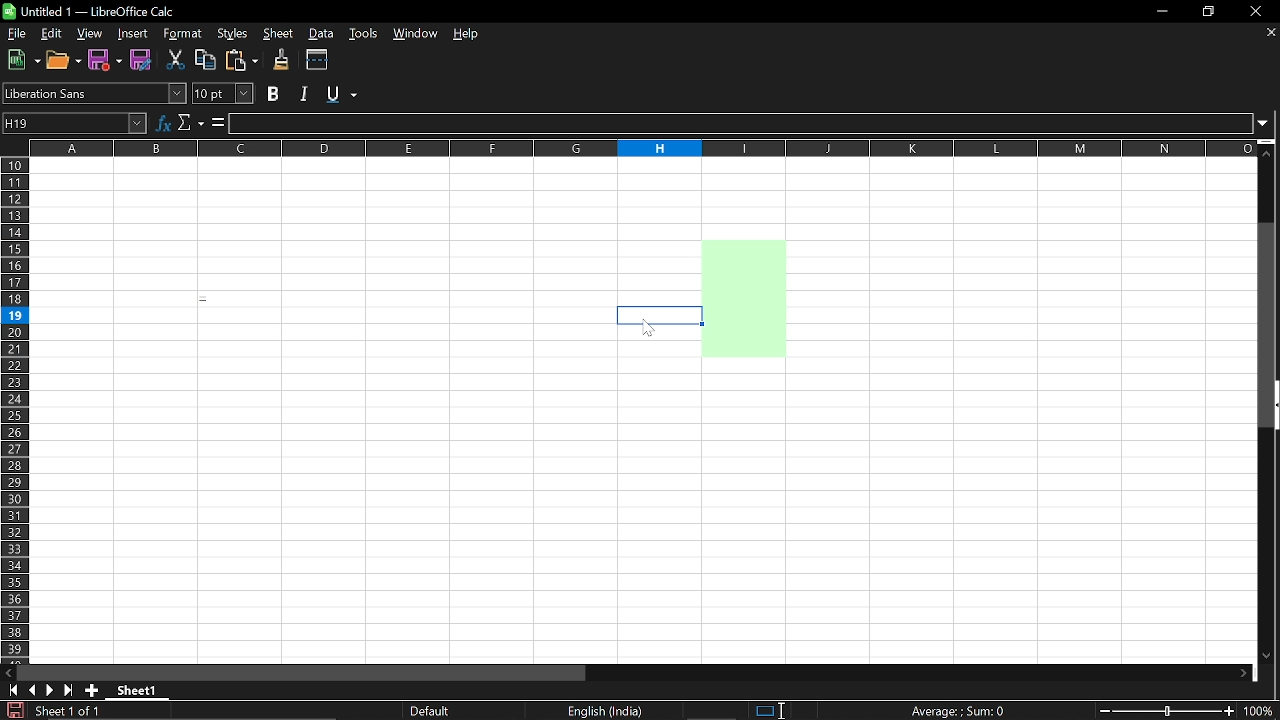  I want to click on View, so click(90, 34).